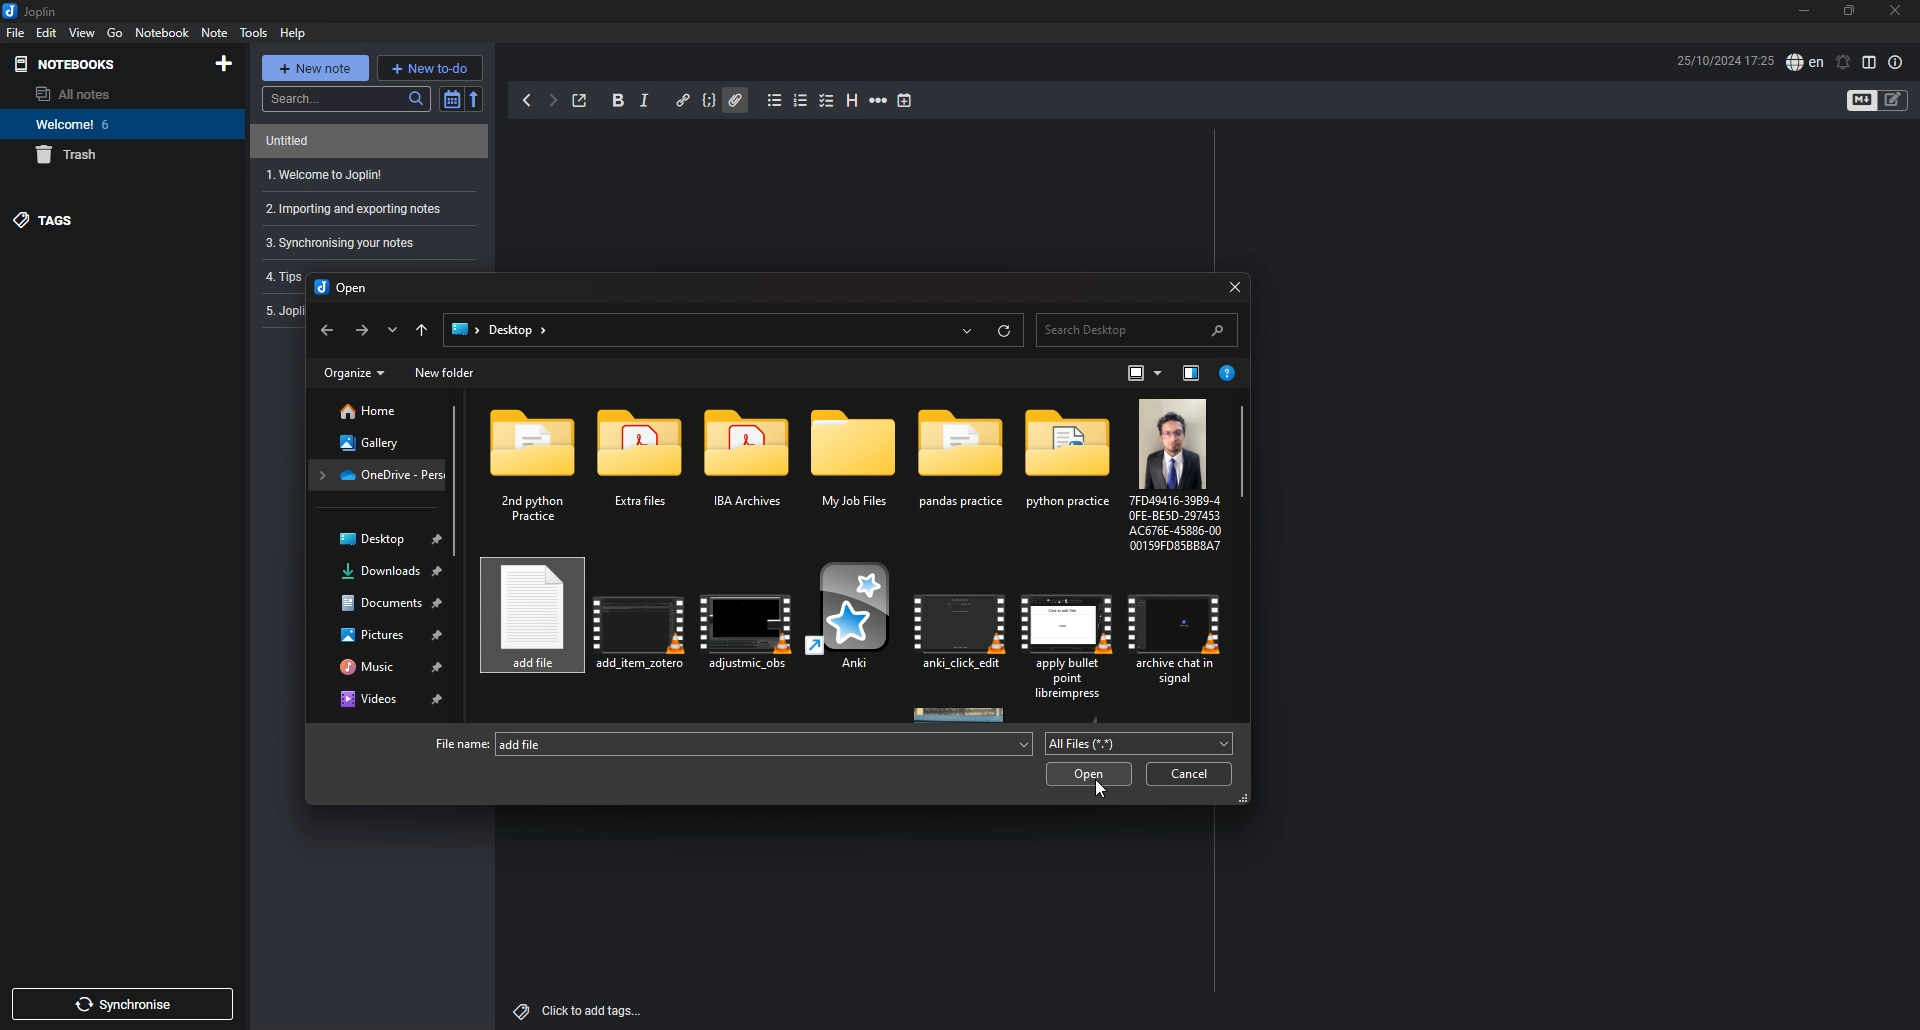 Image resolution: width=1920 pixels, height=1030 pixels. Describe the element at coordinates (1872, 62) in the screenshot. I see `toggle editor layout` at that location.